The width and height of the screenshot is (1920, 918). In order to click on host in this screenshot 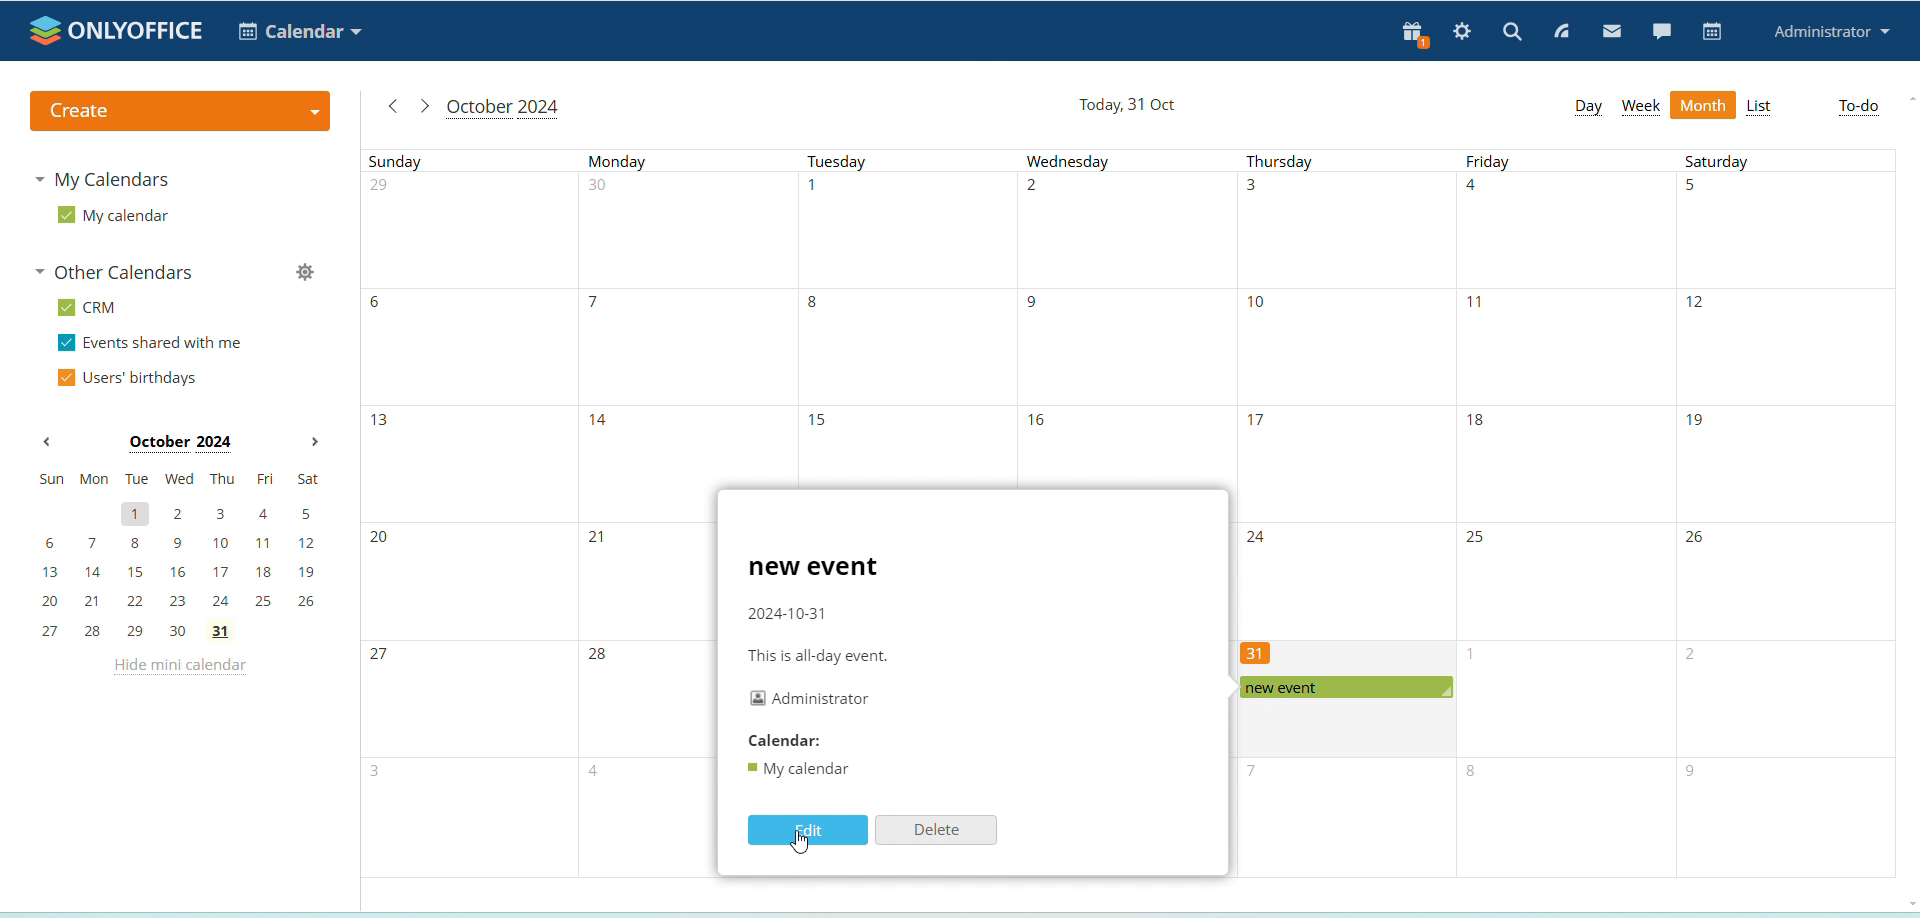, I will do `click(809, 697)`.